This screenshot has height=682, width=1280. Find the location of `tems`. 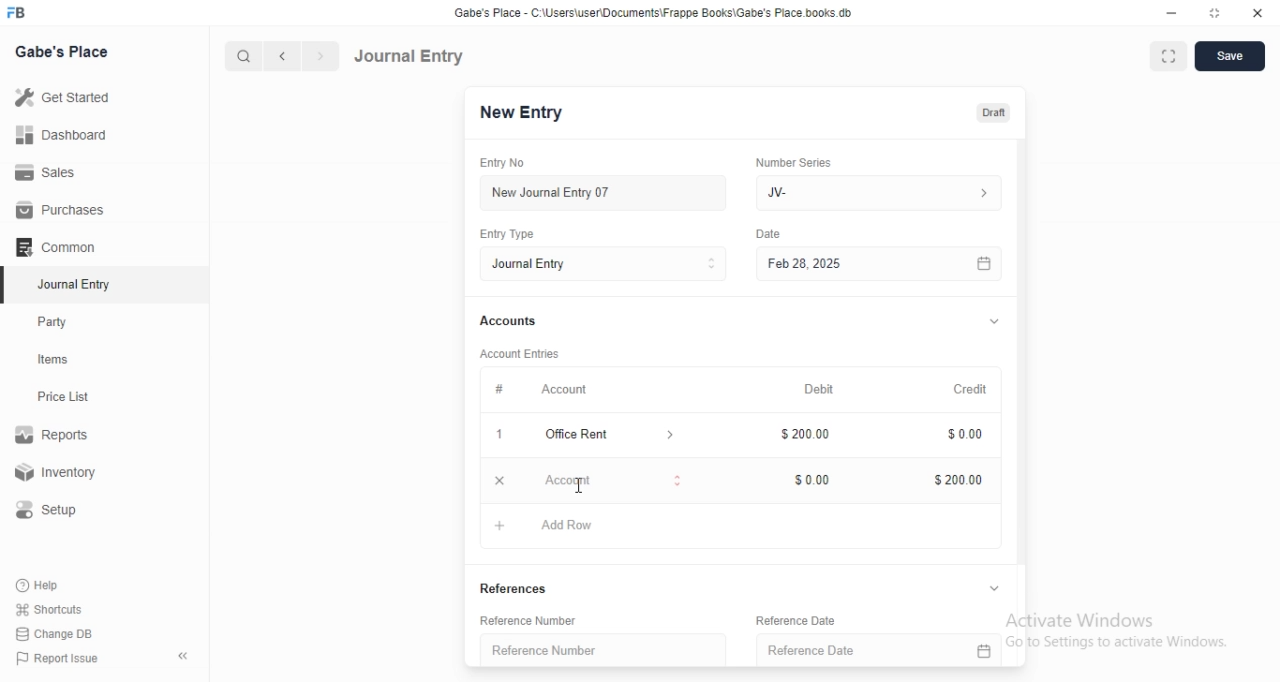

tems is located at coordinates (61, 360).